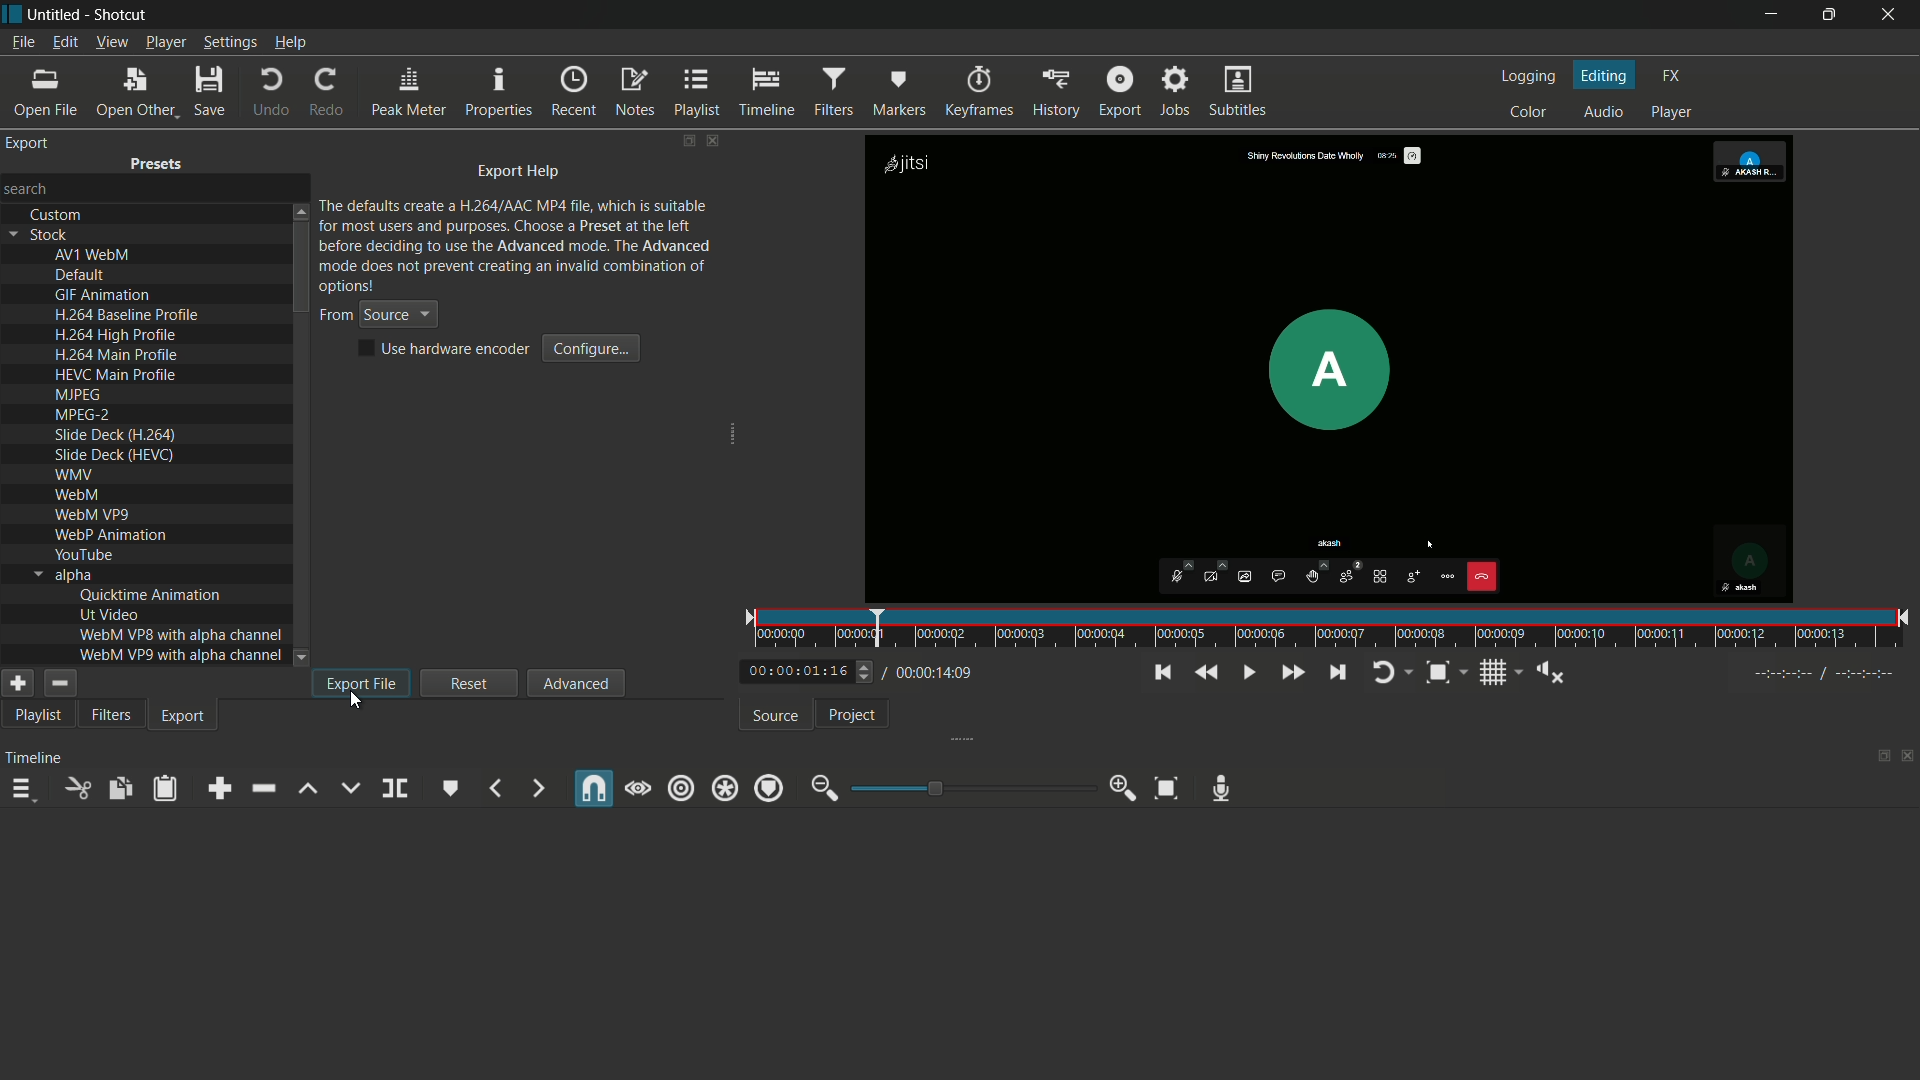  What do you see at coordinates (79, 788) in the screenshot?
I see `cut` at bounding box center [79, 788].